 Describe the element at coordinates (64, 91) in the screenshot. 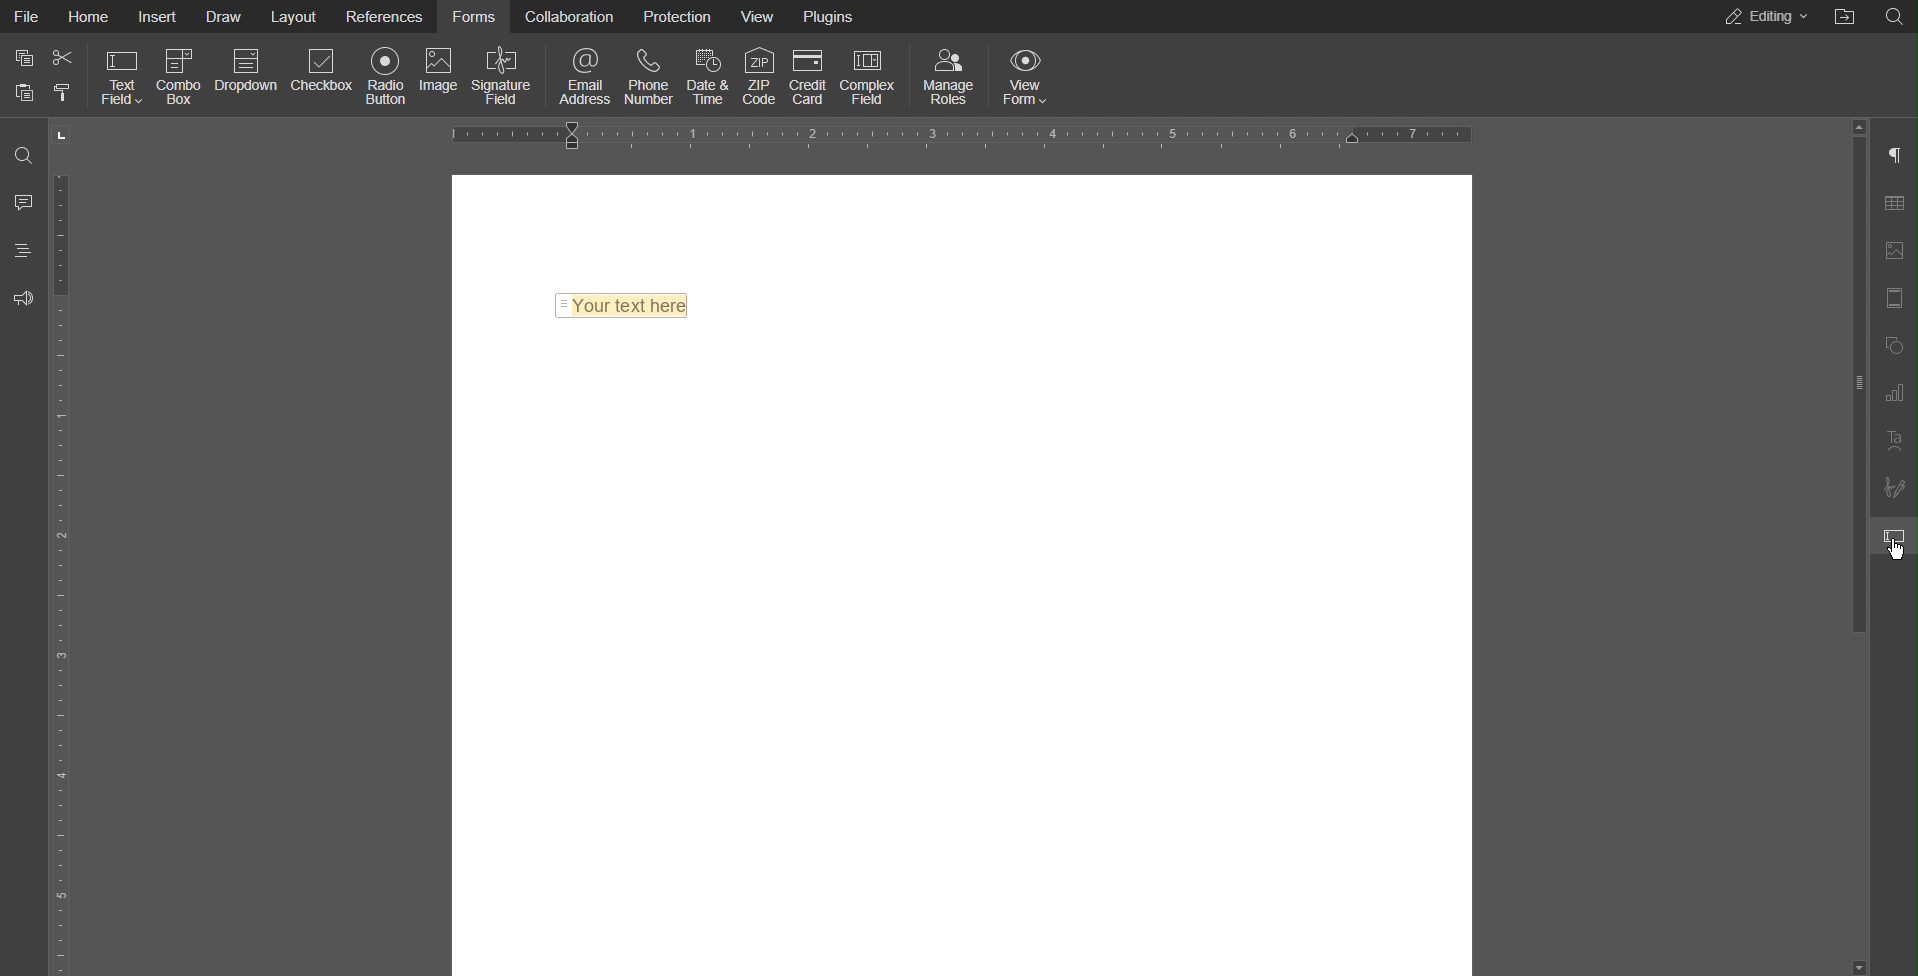

I see `clear formatting` at that location.